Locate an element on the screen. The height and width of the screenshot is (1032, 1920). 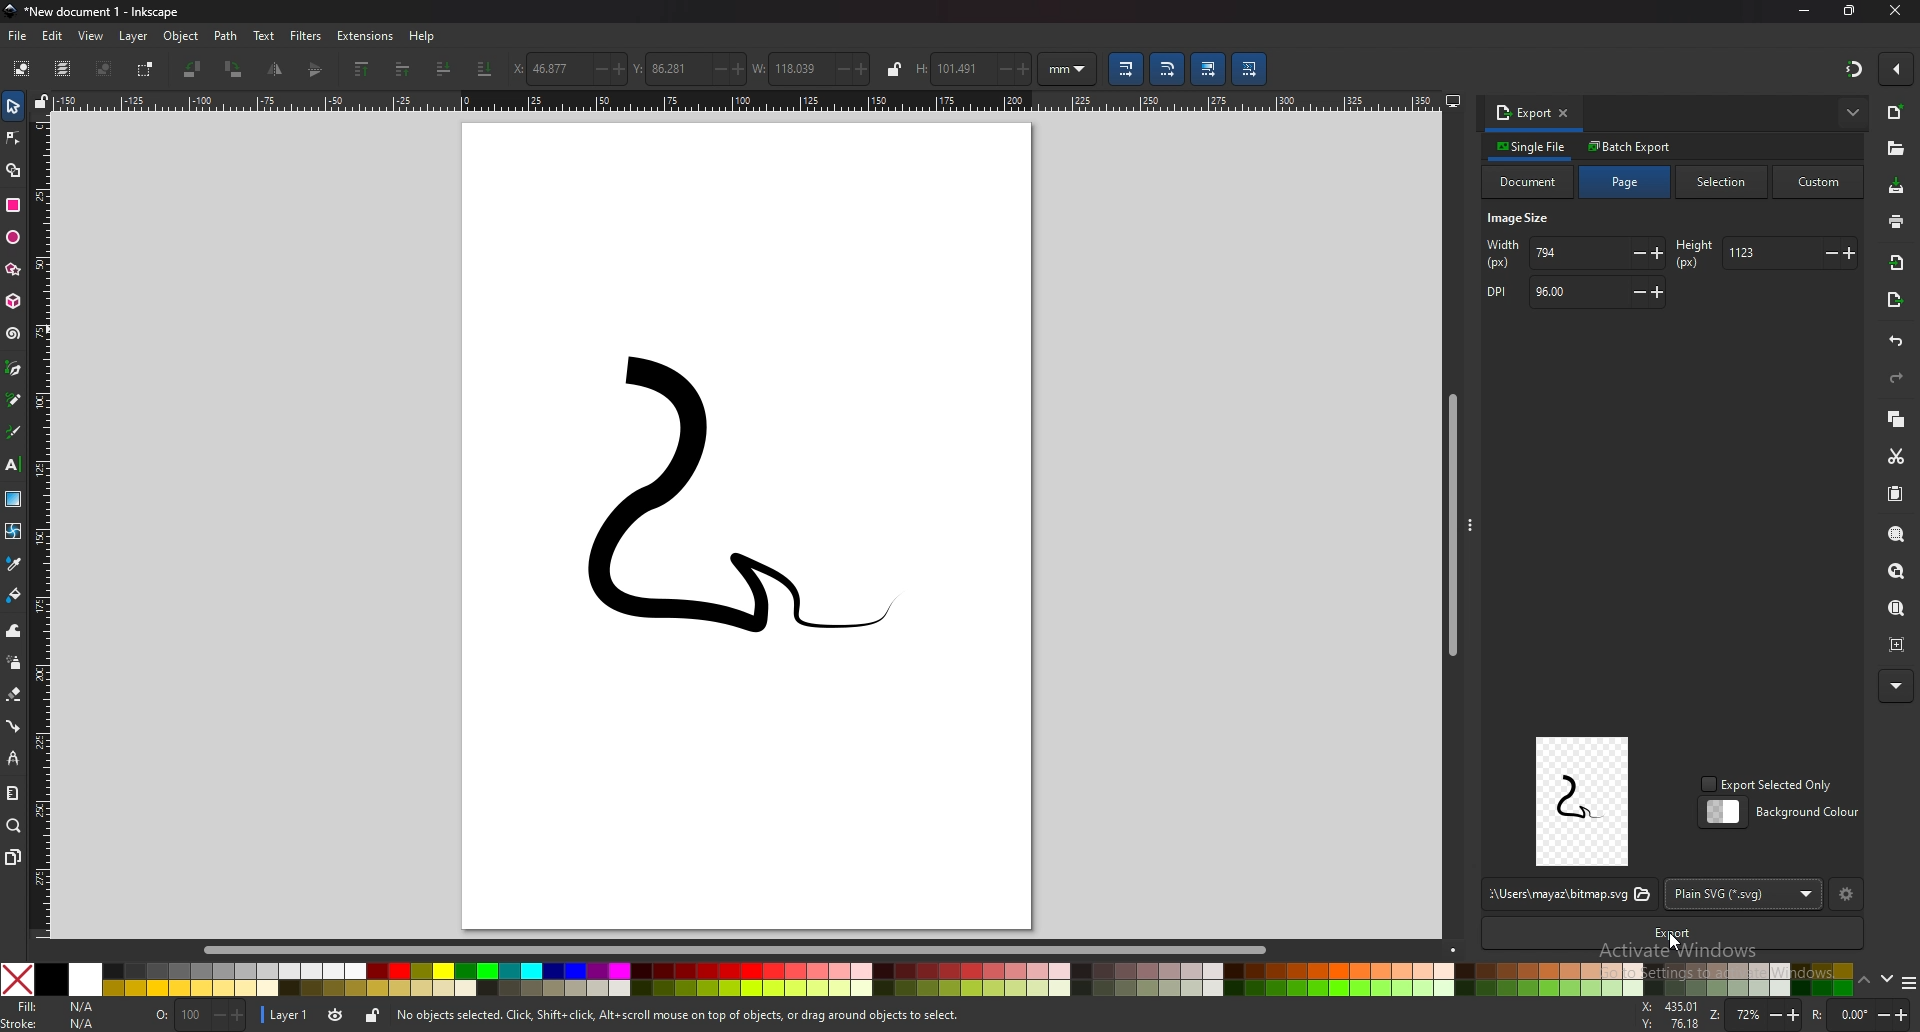
path is located at coordinates (226, 36).